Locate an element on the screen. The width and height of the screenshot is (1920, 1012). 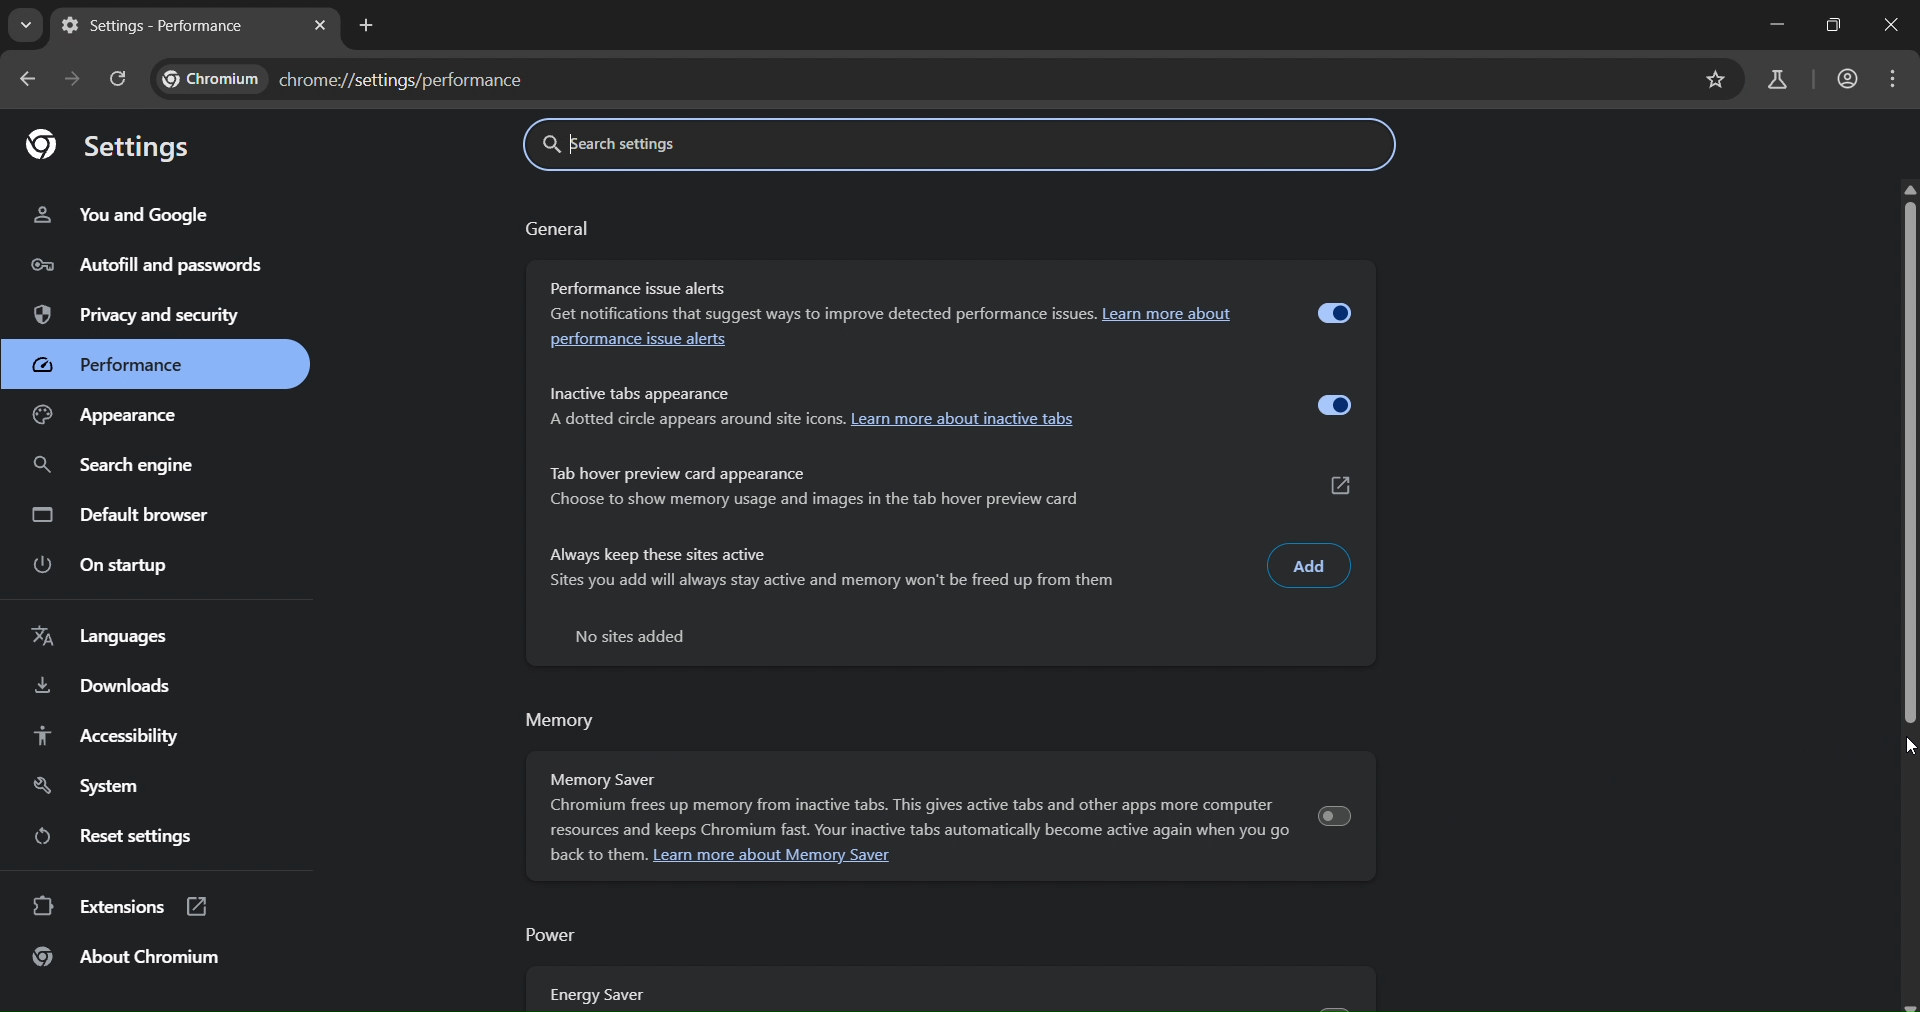
toggle performance alert is located at coordinates (1332, 314).